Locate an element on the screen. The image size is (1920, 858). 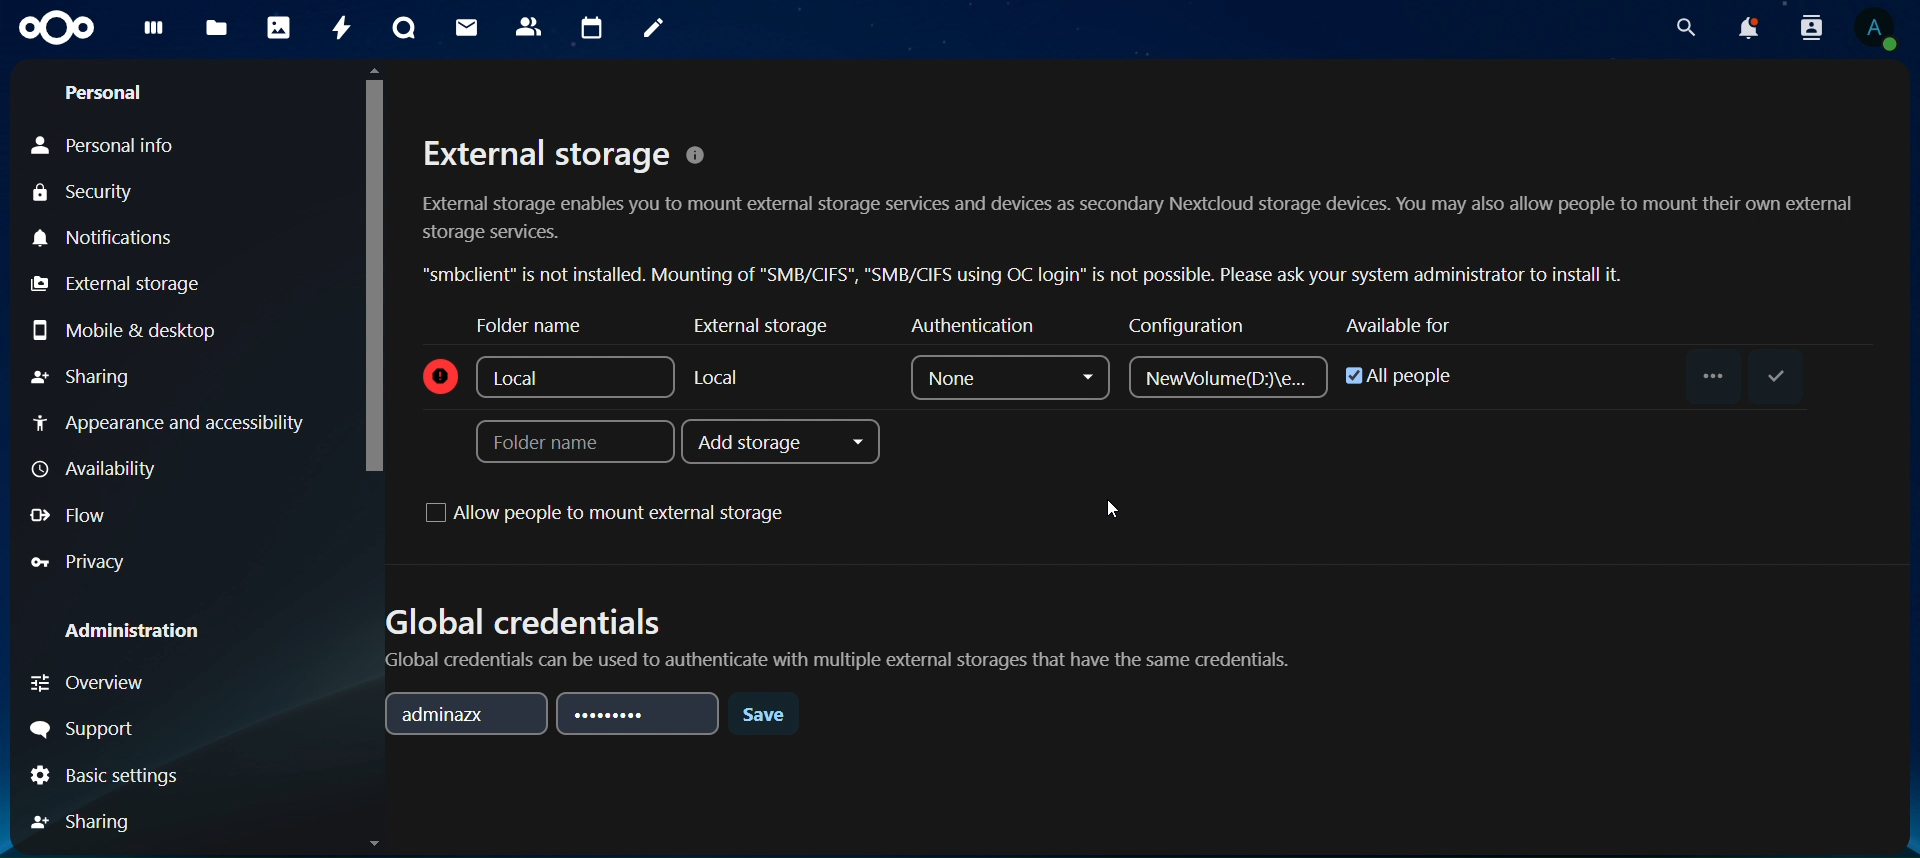
external storage is located at coordinates (750, 327).